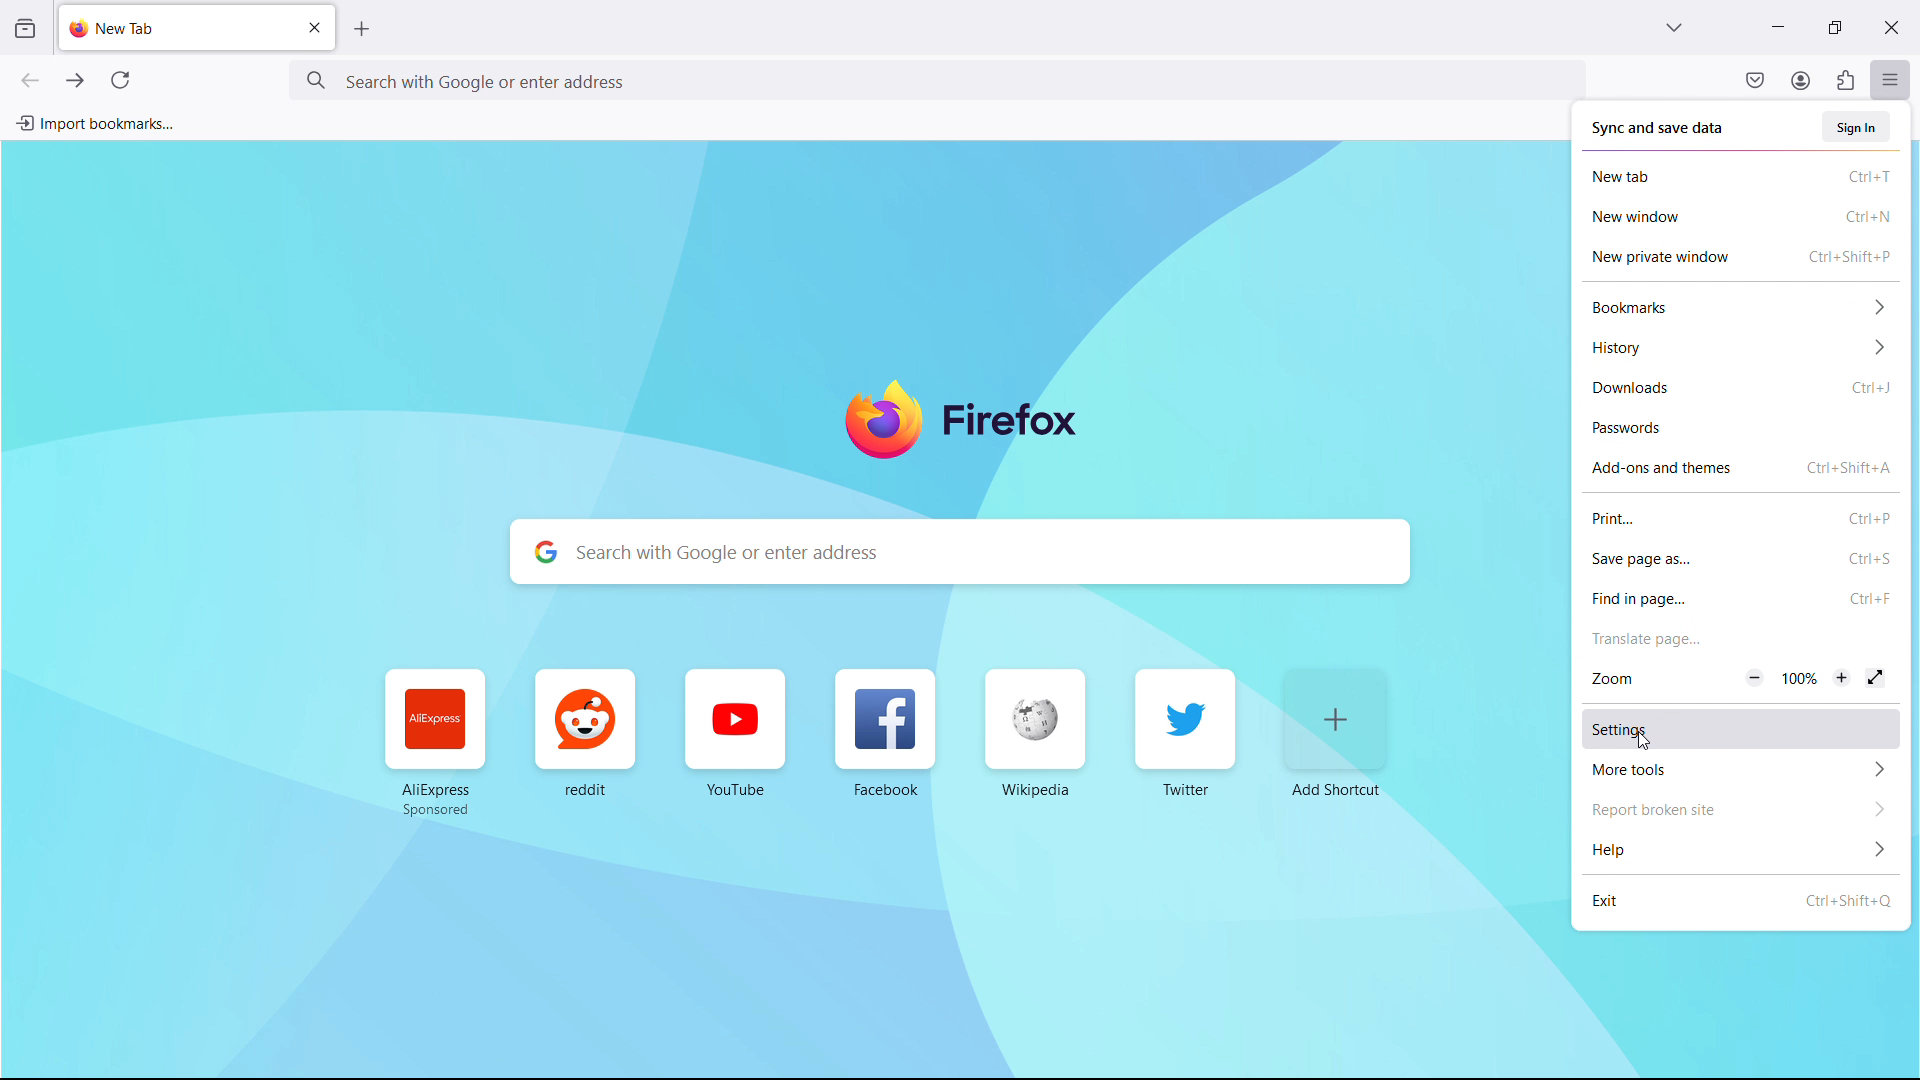 The height and width of the screenshot is (1080, 1920). I want to click on report broken site, so click(1740, 808).